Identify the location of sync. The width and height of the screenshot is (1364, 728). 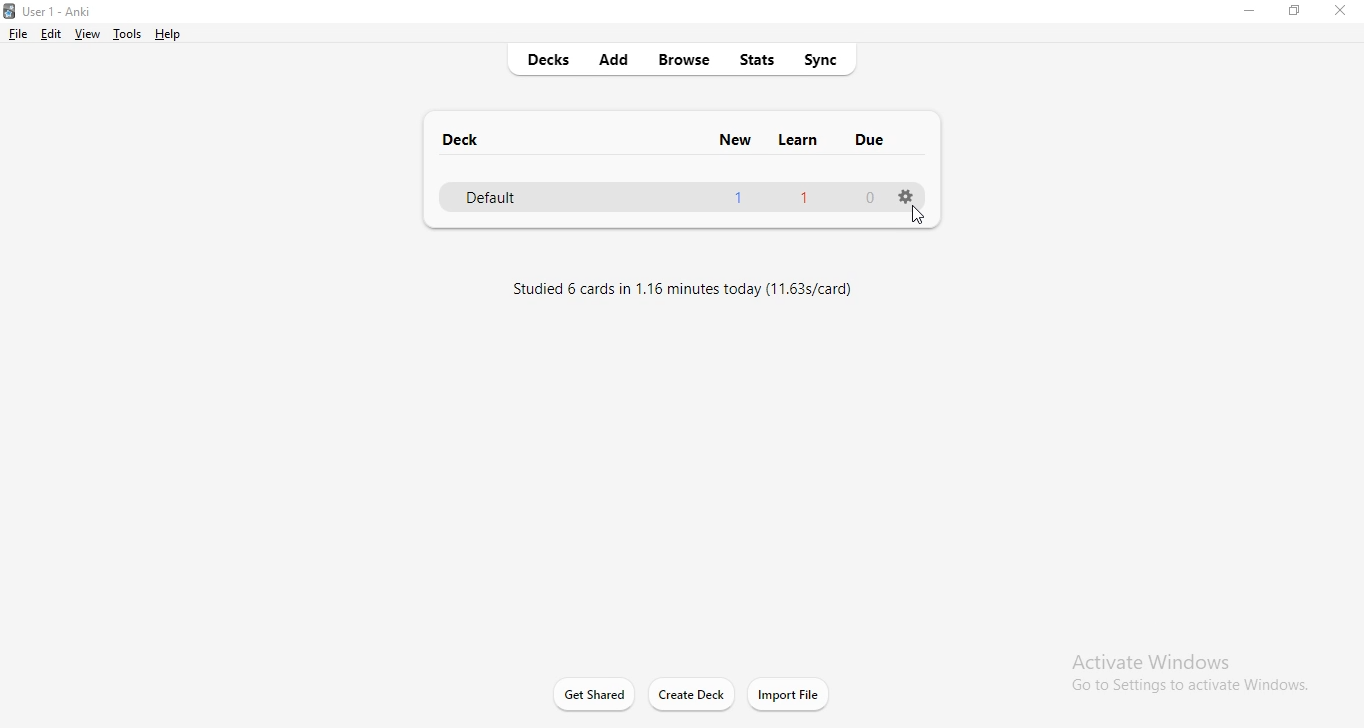
(826, 57).